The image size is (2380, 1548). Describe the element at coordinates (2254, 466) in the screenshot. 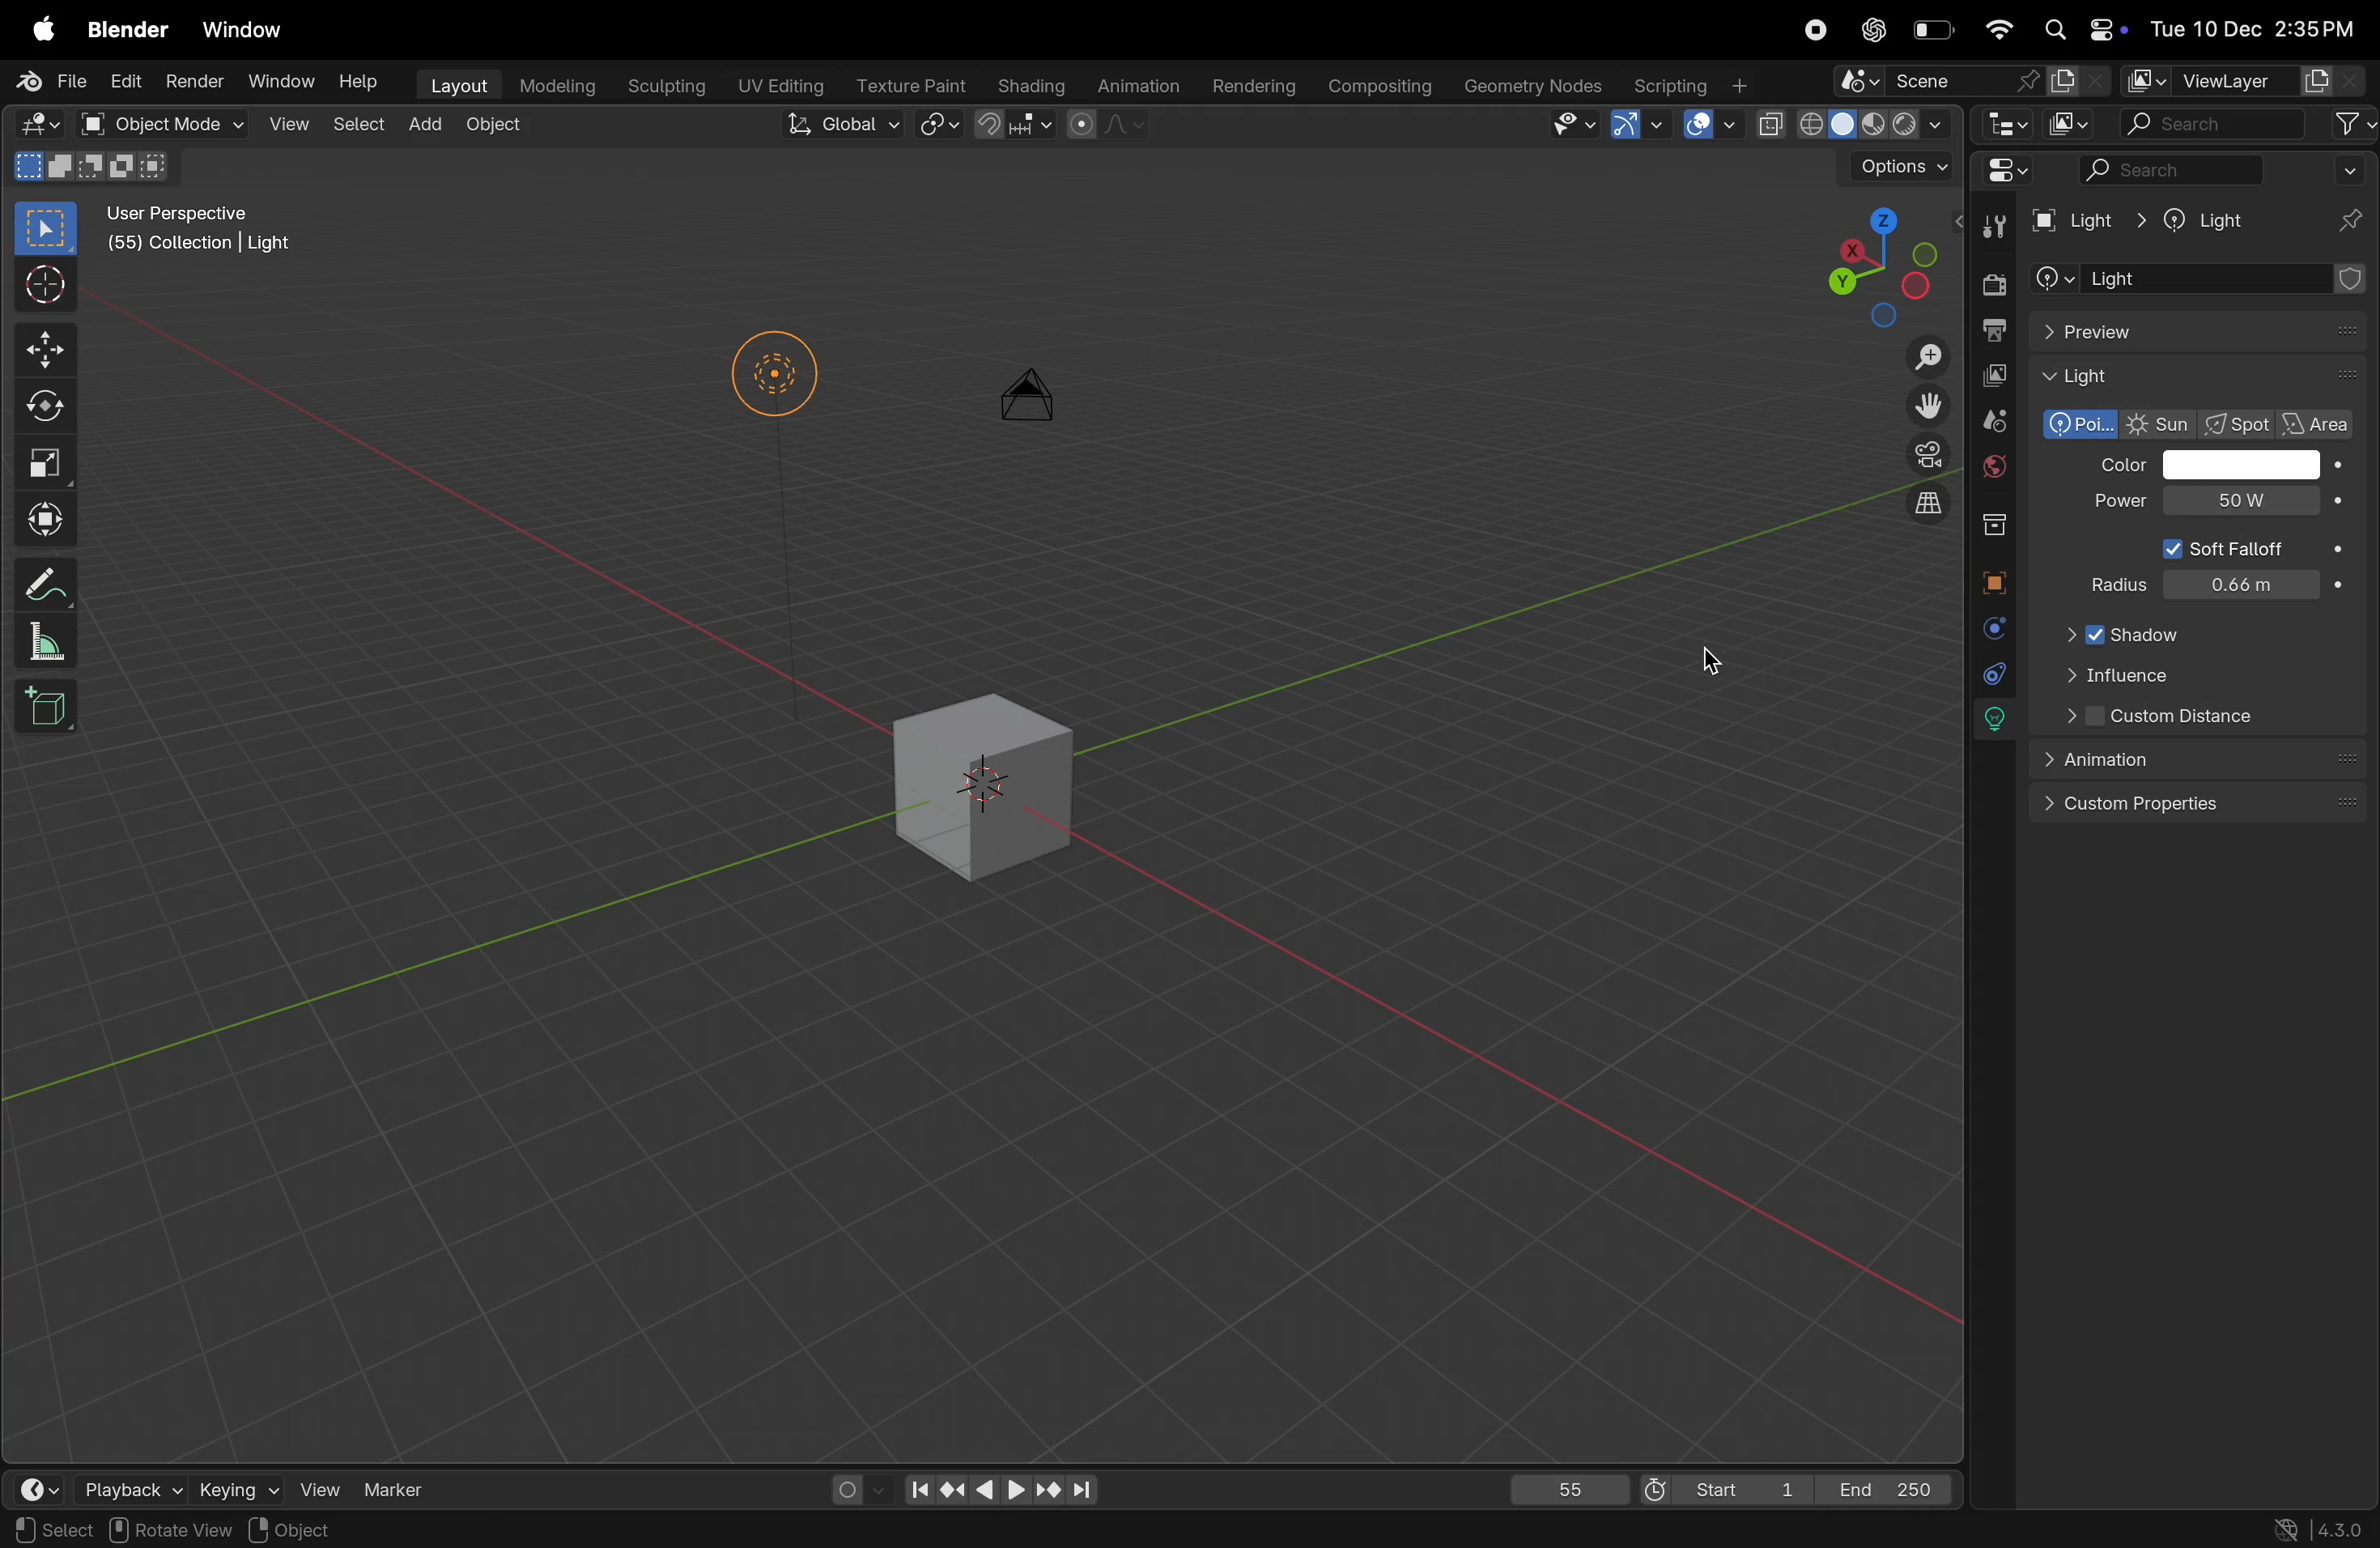

I see `color` at that location.